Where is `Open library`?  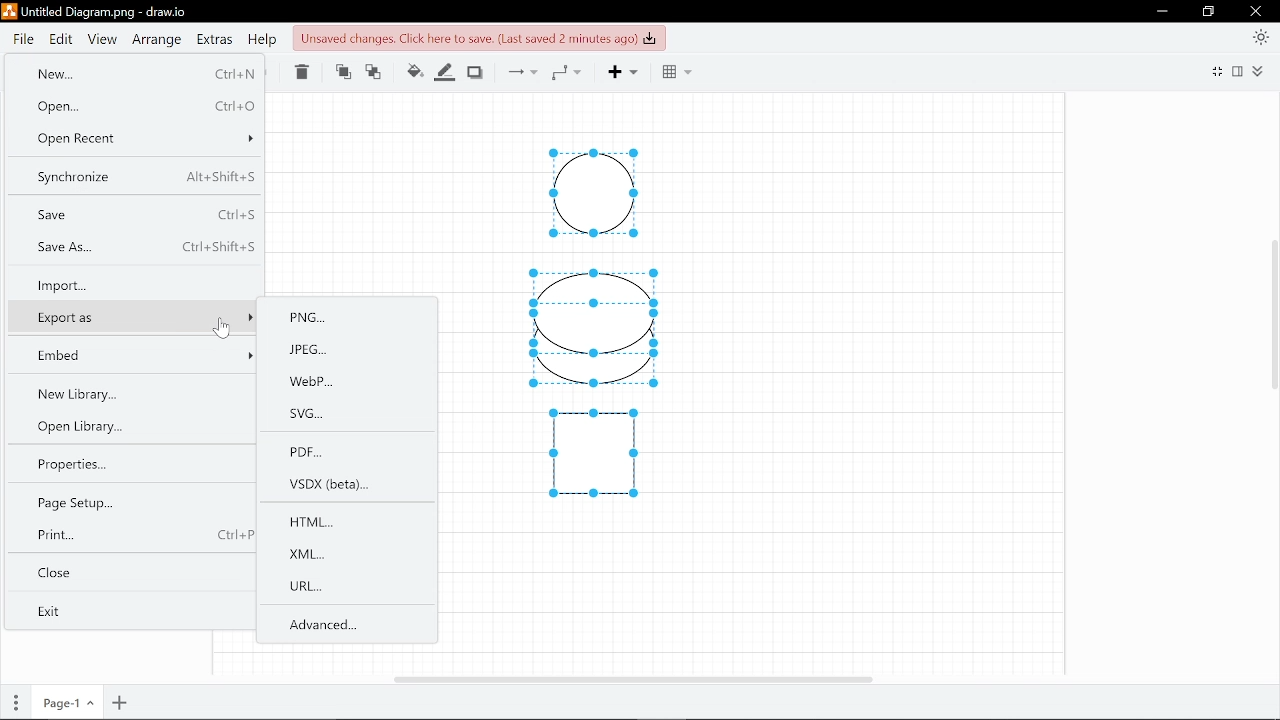 Open library is located at coordinates (133, 427).